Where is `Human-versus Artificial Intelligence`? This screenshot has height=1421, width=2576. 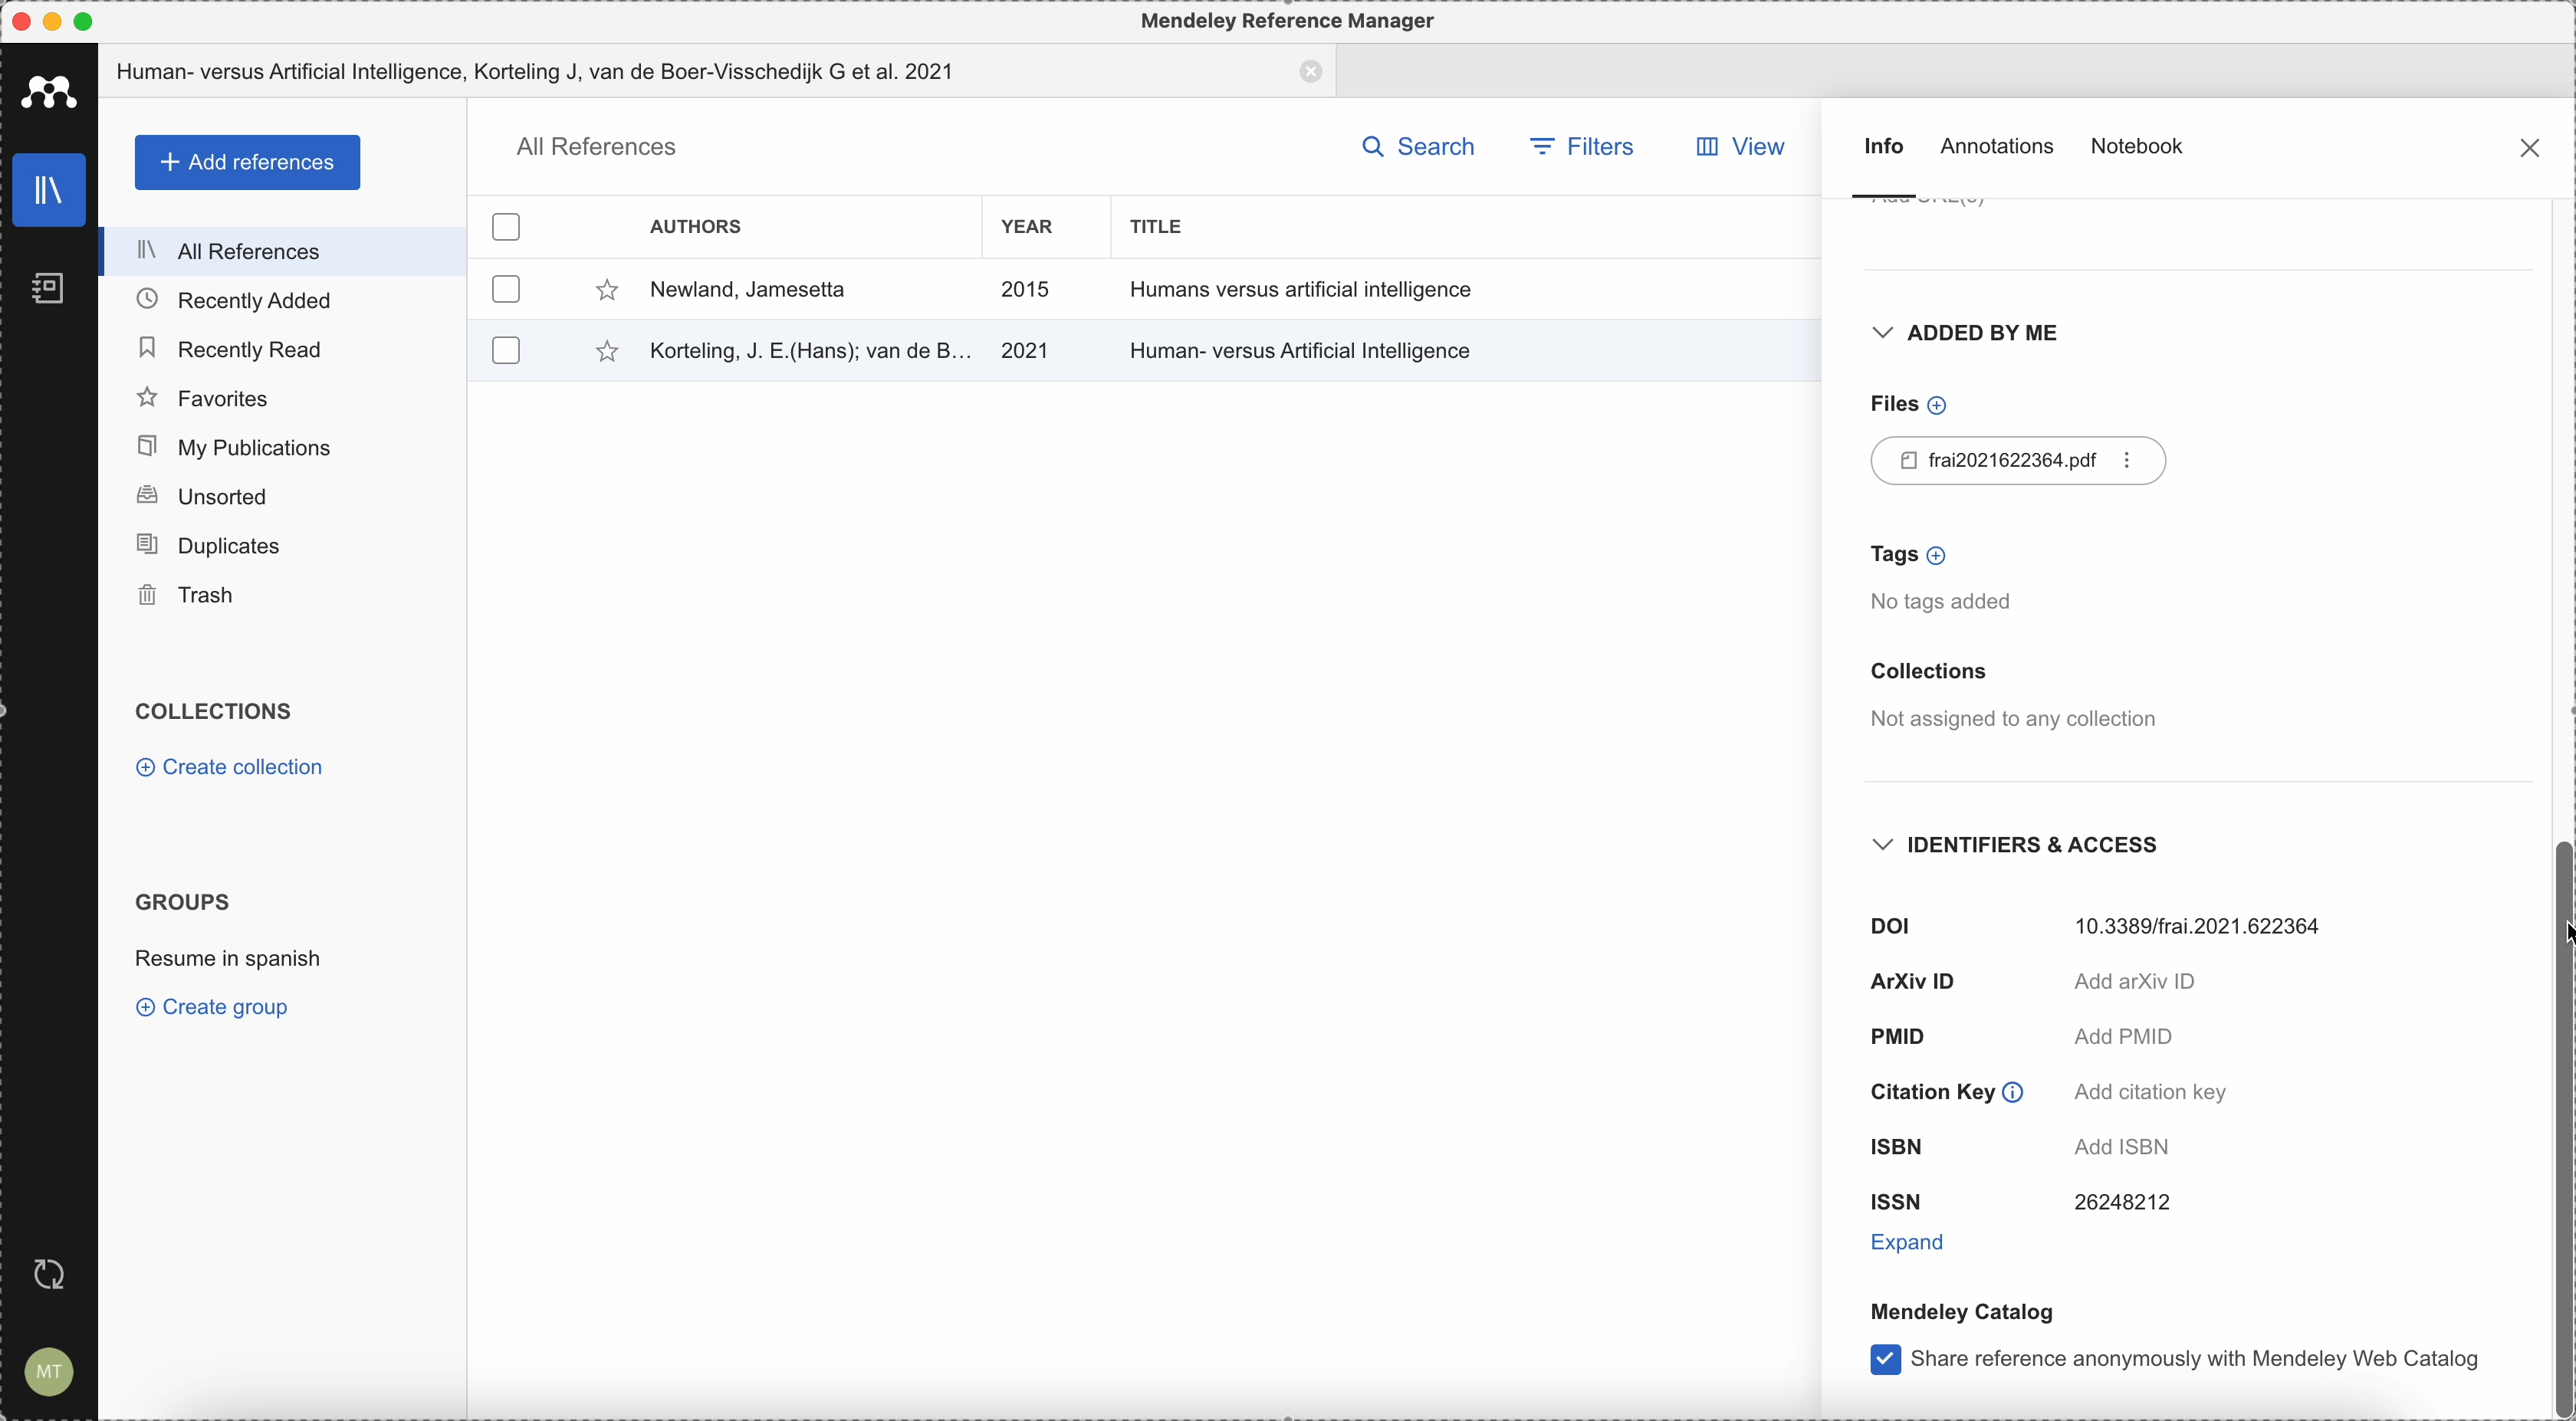
Human-versus Artificial Intelligence is located at coordinates (1307, 347).